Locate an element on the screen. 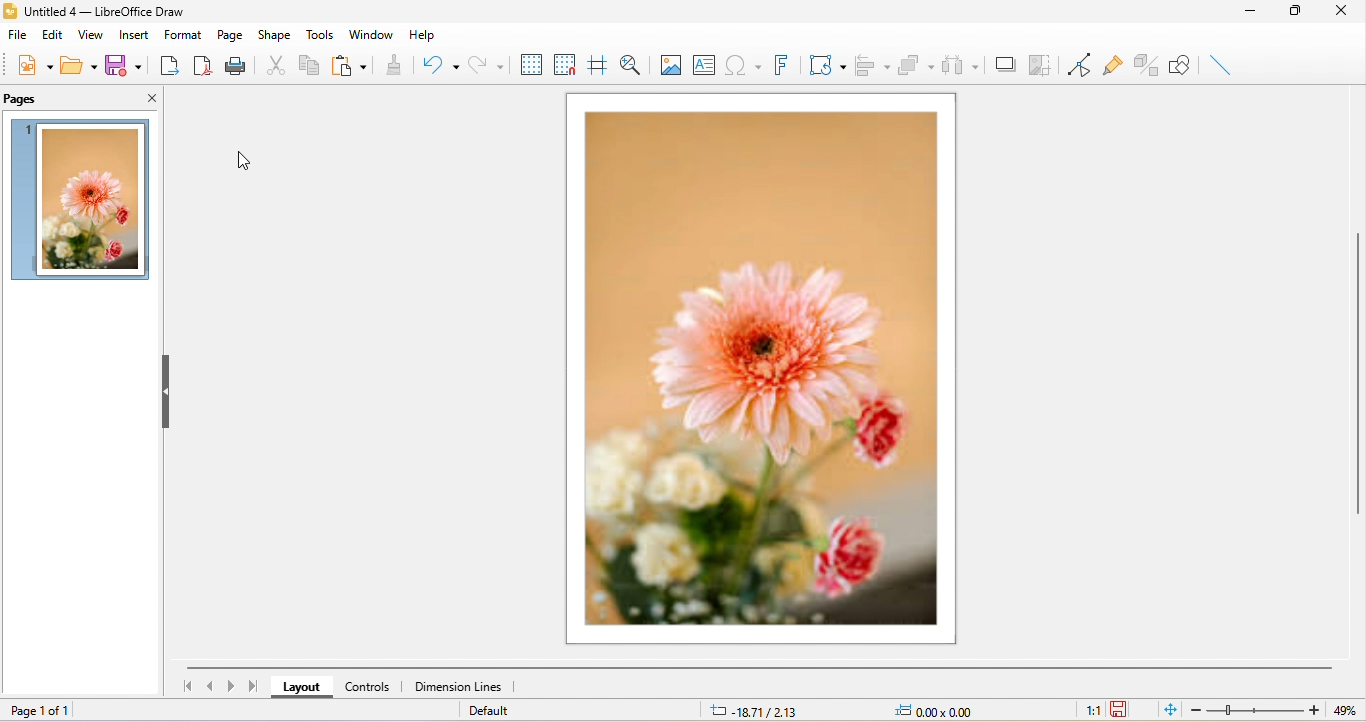 The height and width of the screenshot is (722, 1366). Inserted a background image is located at coordinates (84, 199).